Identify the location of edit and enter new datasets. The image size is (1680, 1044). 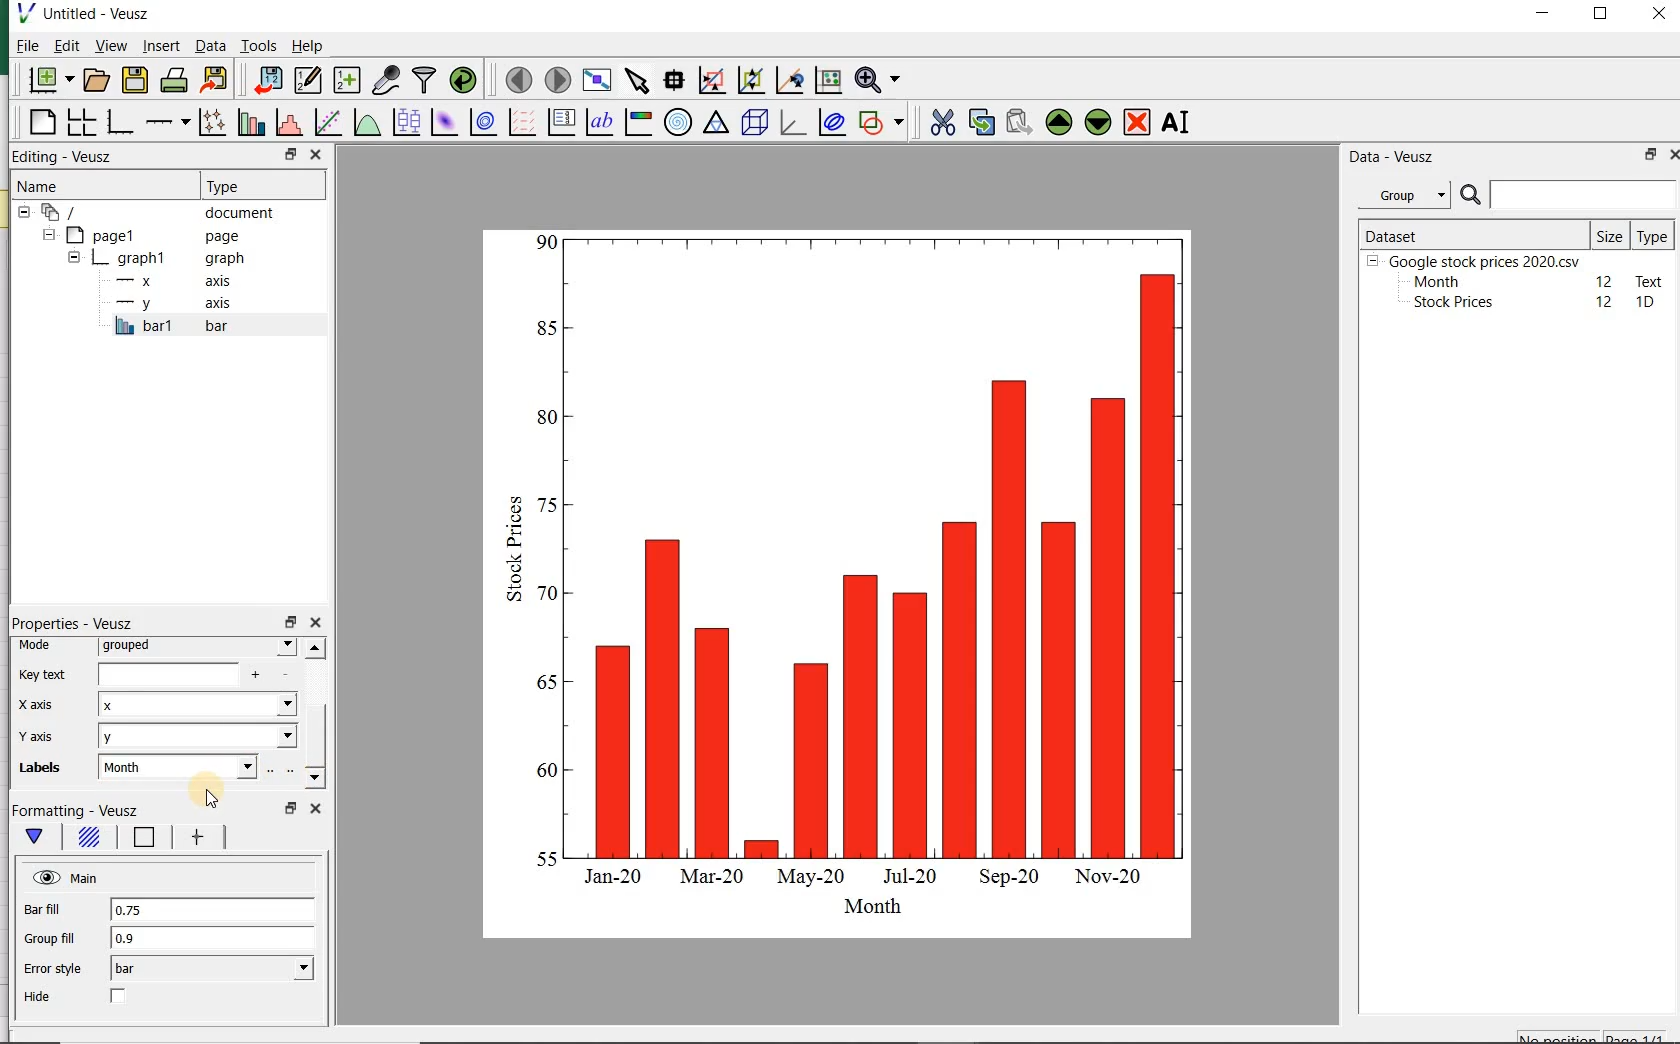
(307, 80).